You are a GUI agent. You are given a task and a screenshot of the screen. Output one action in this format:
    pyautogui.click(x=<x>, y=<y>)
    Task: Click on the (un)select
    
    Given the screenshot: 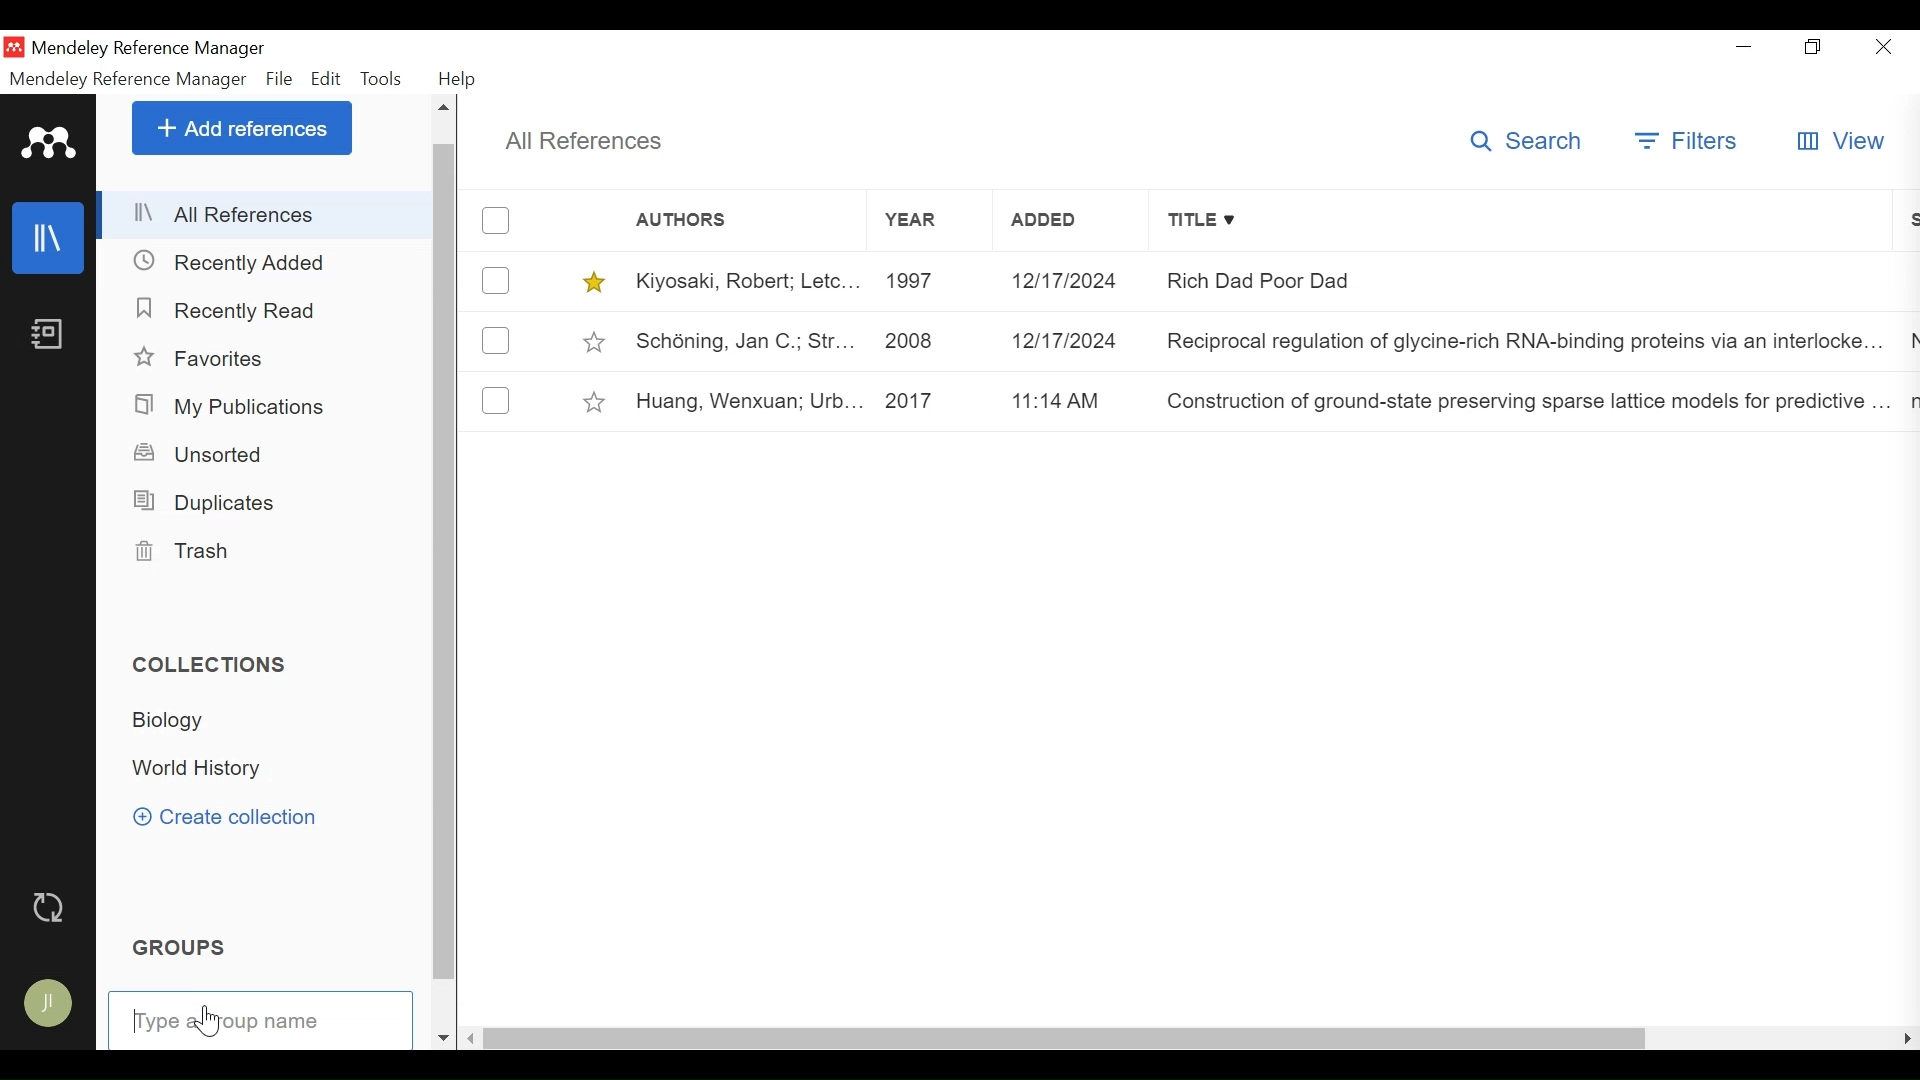 What is the action you would take?
    pyautogui.click(x=499, y=220)
    